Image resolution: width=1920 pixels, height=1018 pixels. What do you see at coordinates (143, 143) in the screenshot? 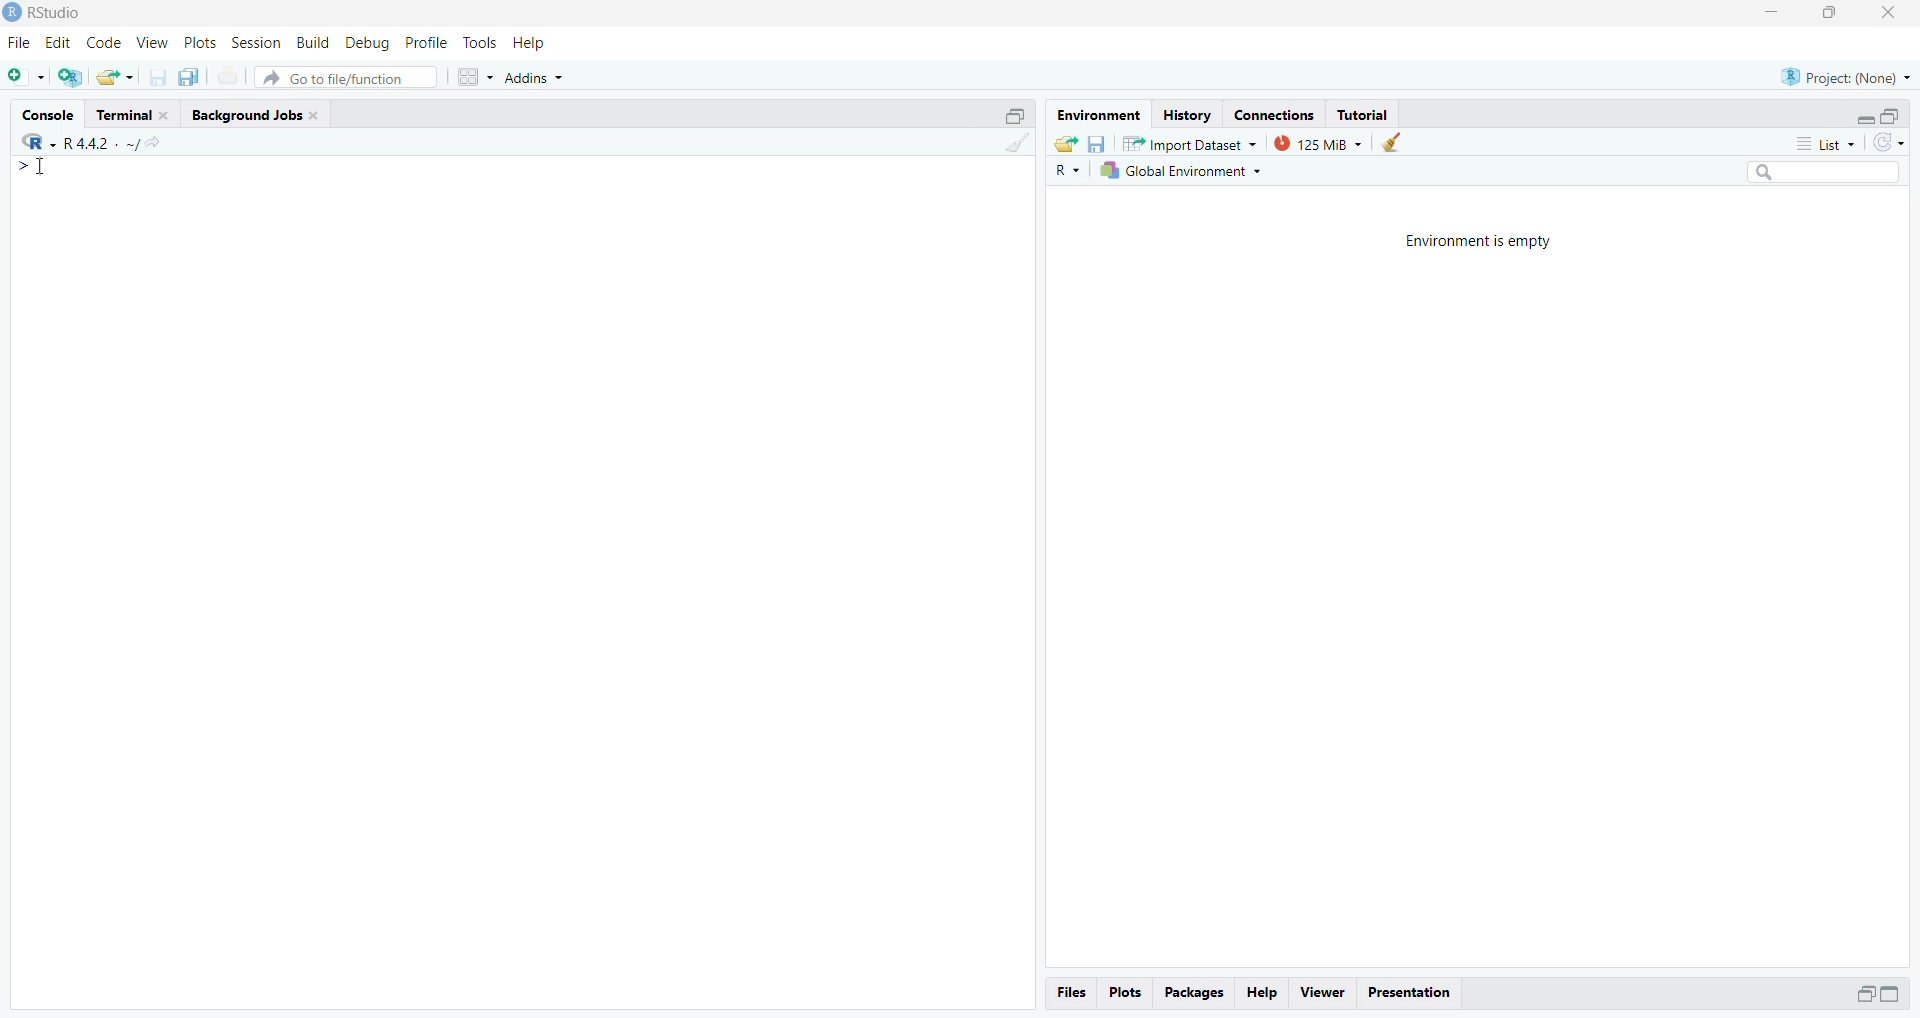
I see `view current directory` at bounding box center [143, 143].